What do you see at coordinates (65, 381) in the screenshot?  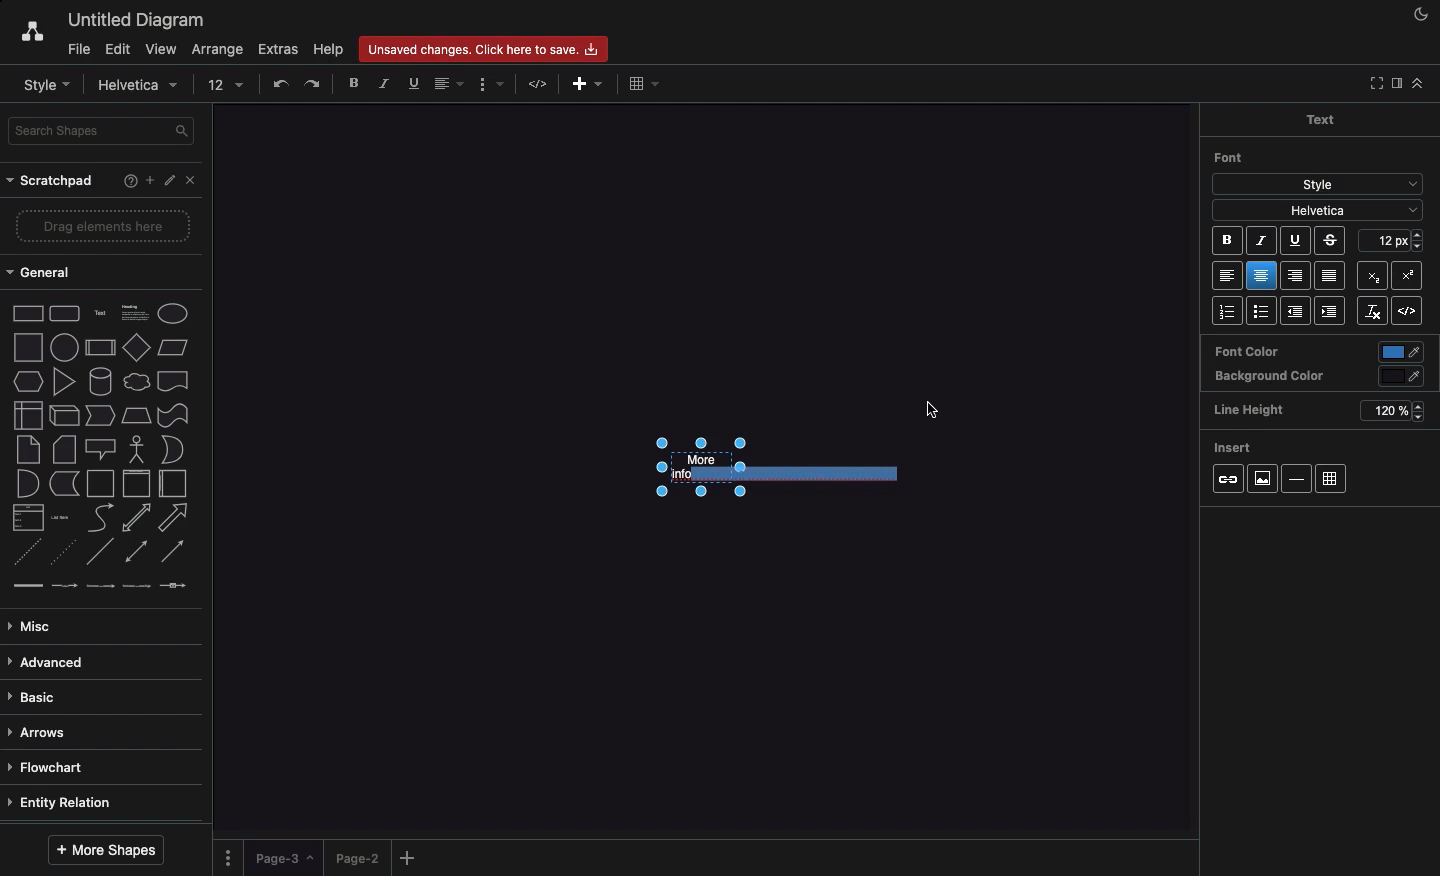 I see `triangle` at bounding box center [65, 381].